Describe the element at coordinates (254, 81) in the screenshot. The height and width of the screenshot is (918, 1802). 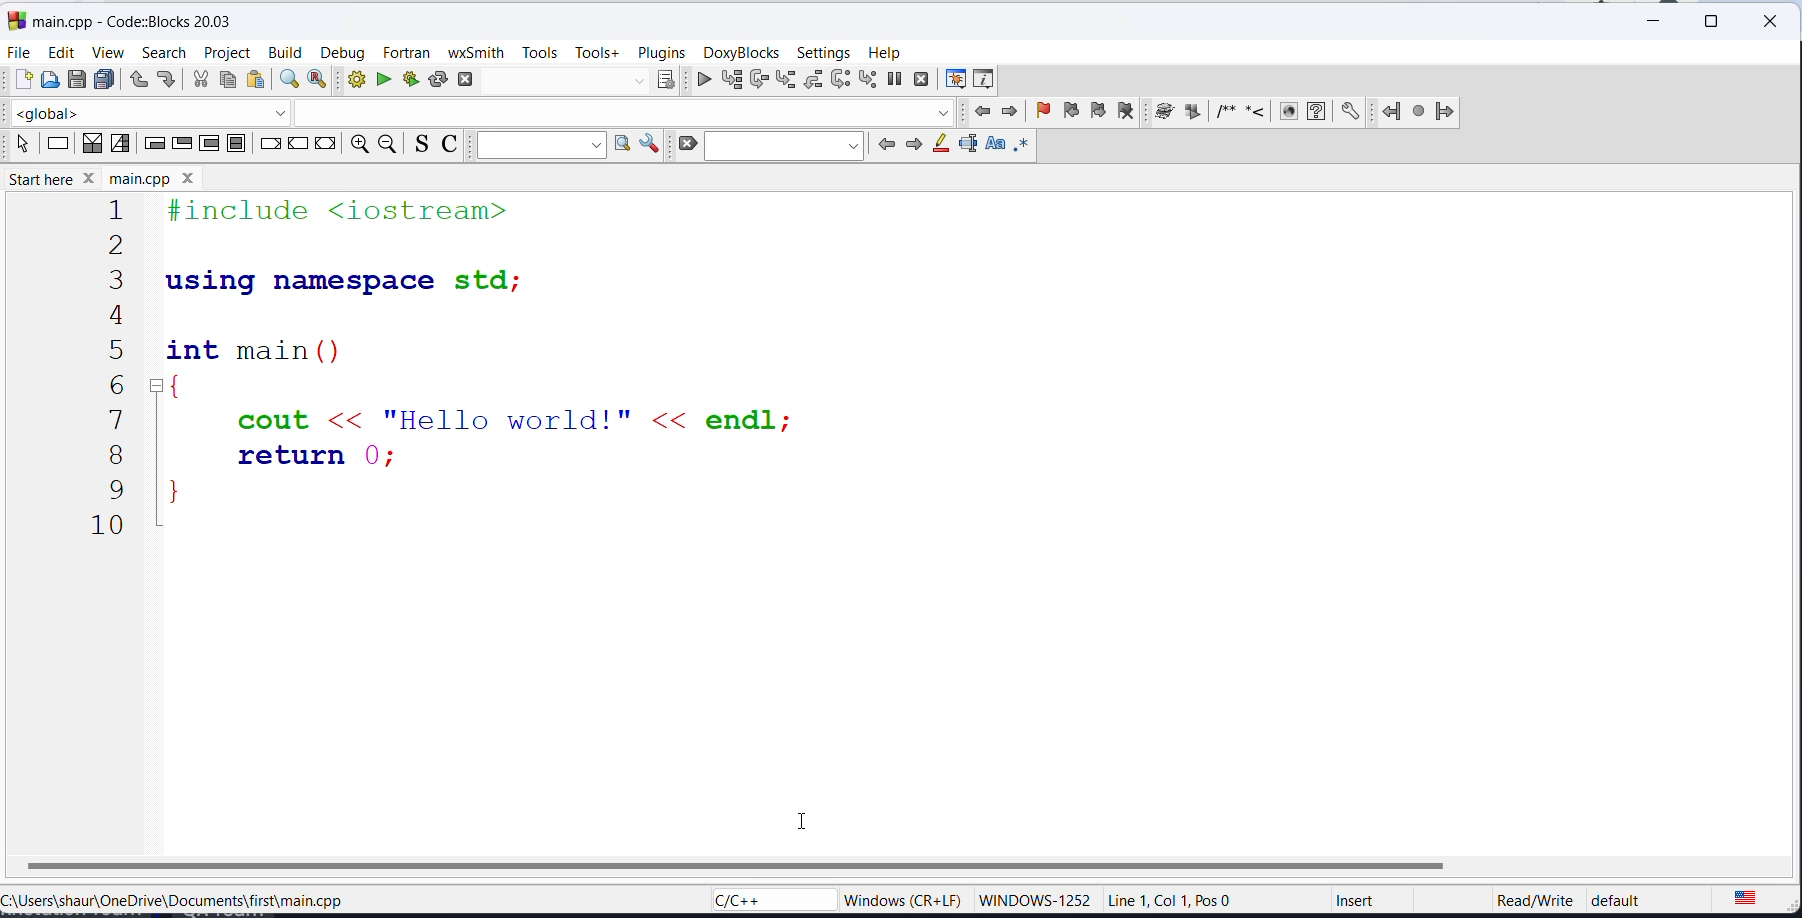
I see `PASTE` at that location.